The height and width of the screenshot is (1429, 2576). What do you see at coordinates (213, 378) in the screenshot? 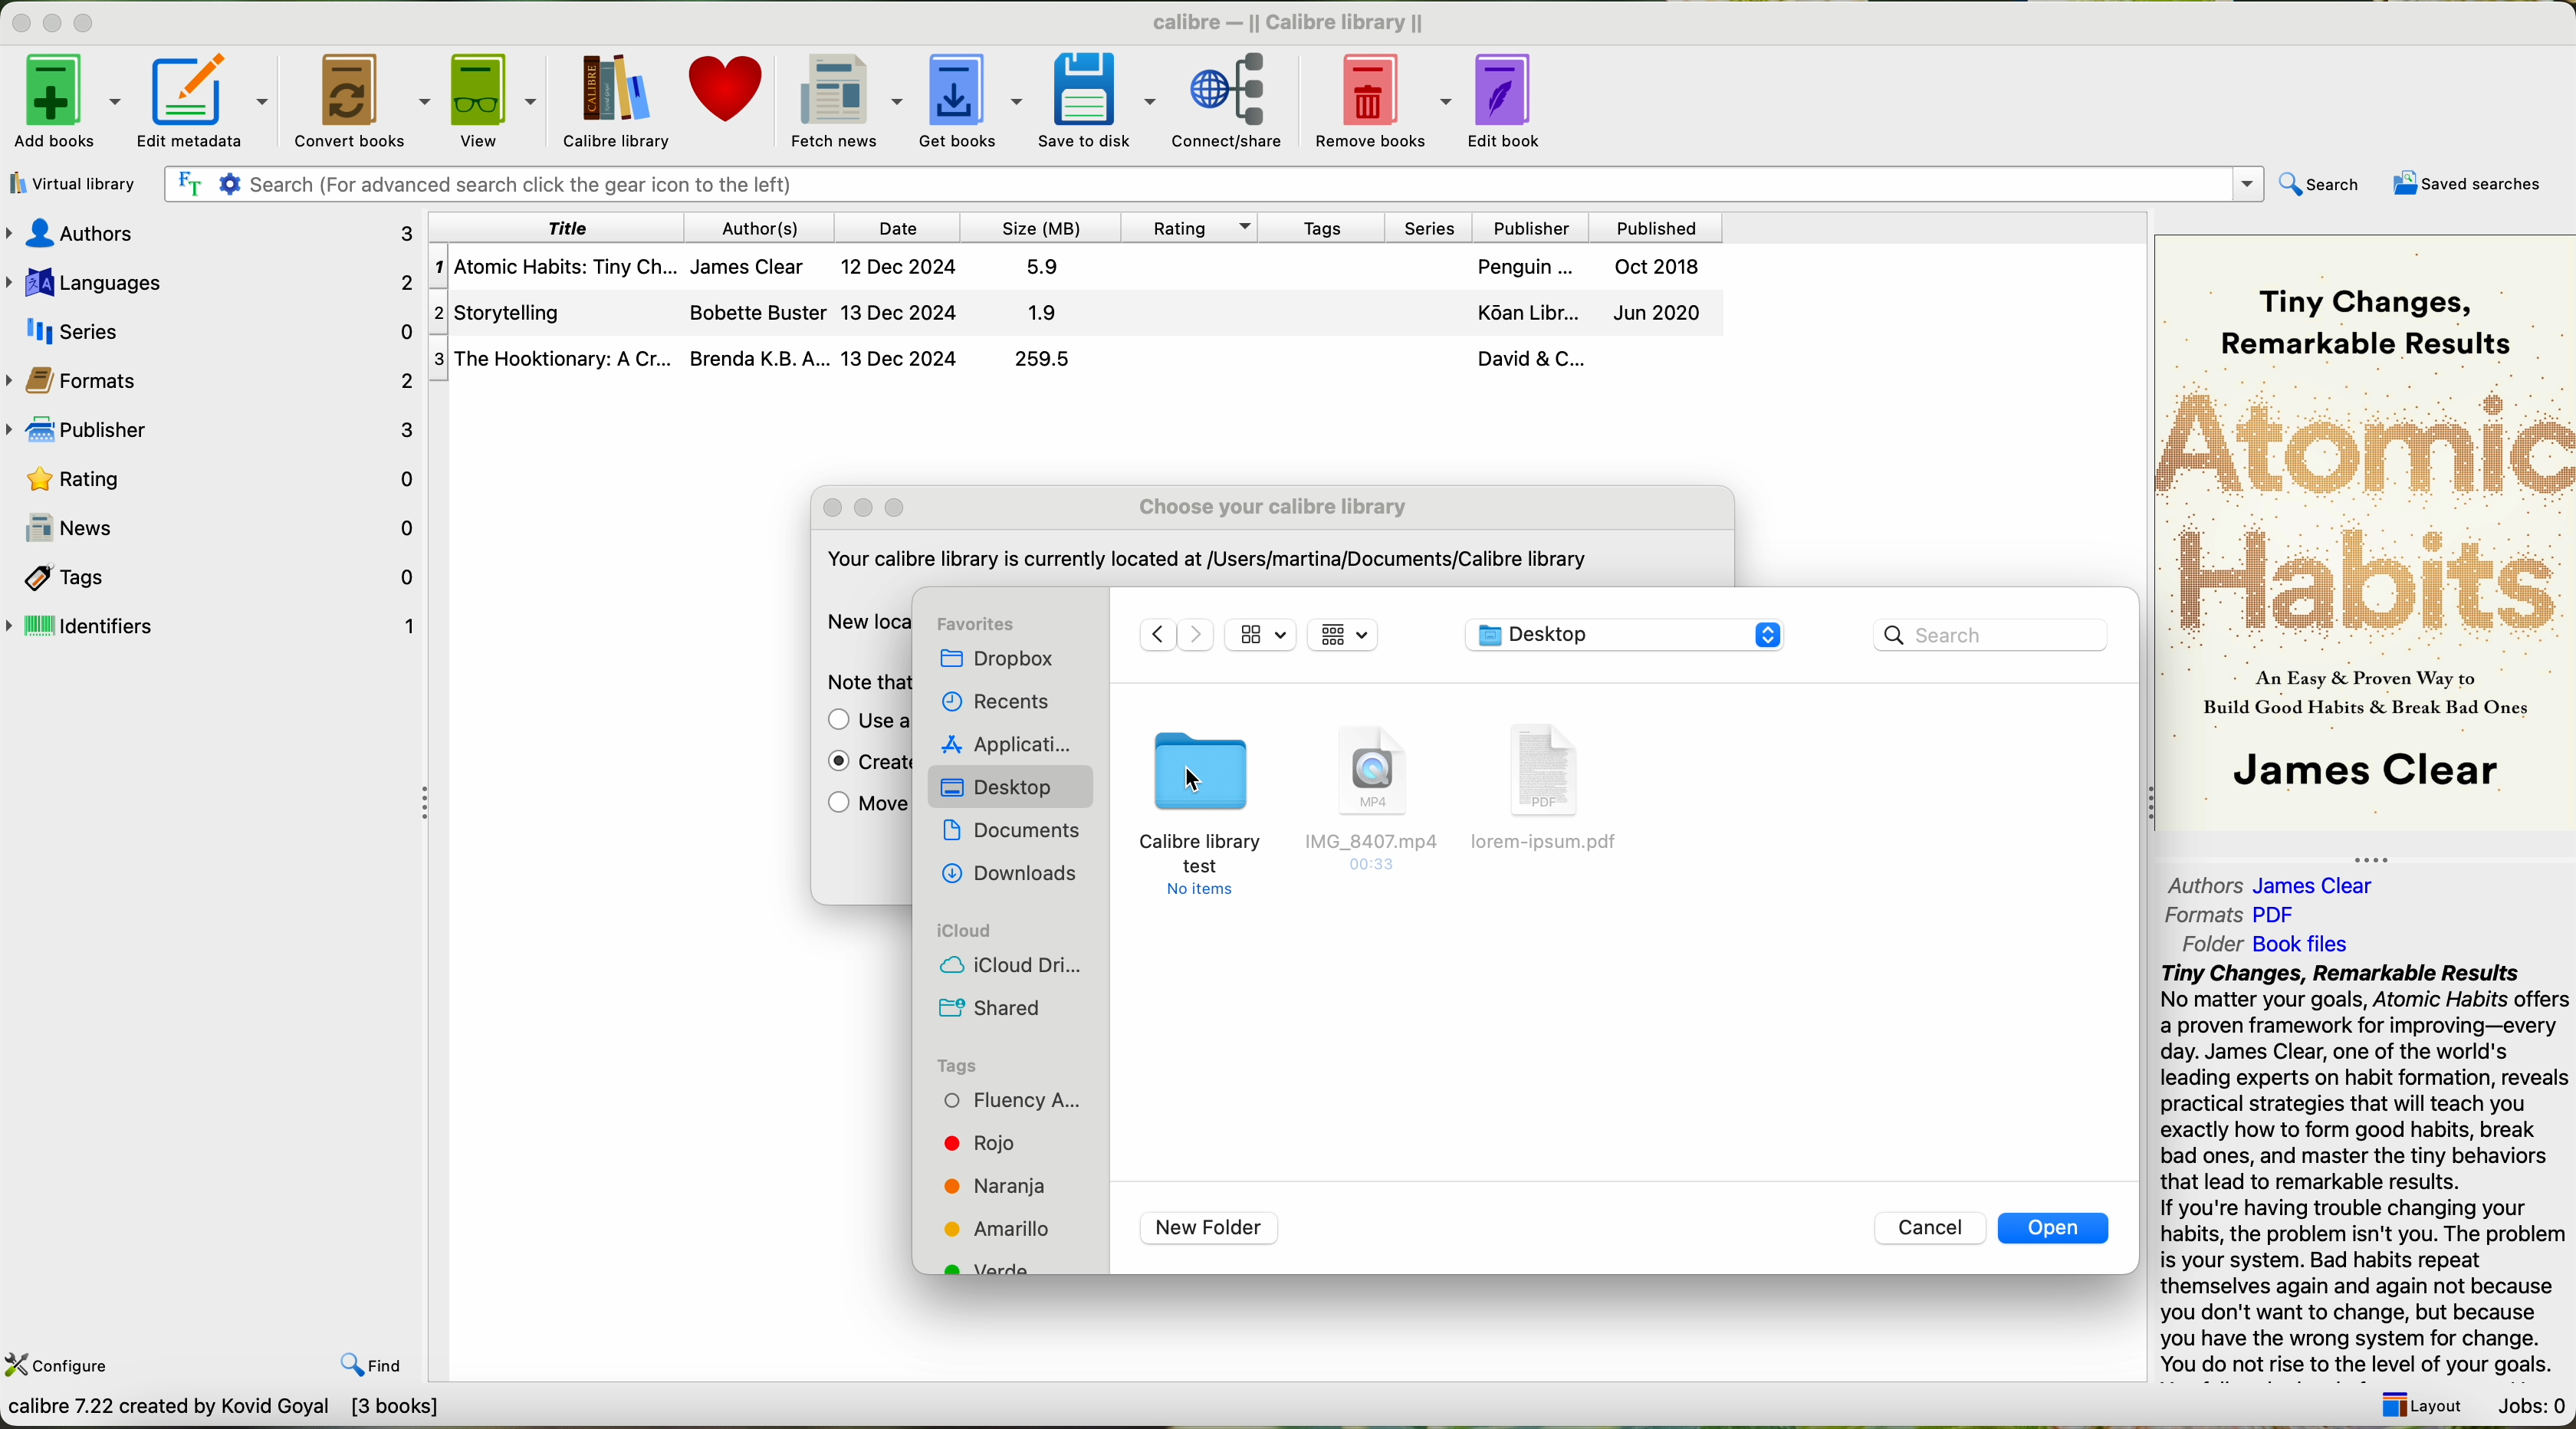
I see `formats` at bounding box center [213, 378].